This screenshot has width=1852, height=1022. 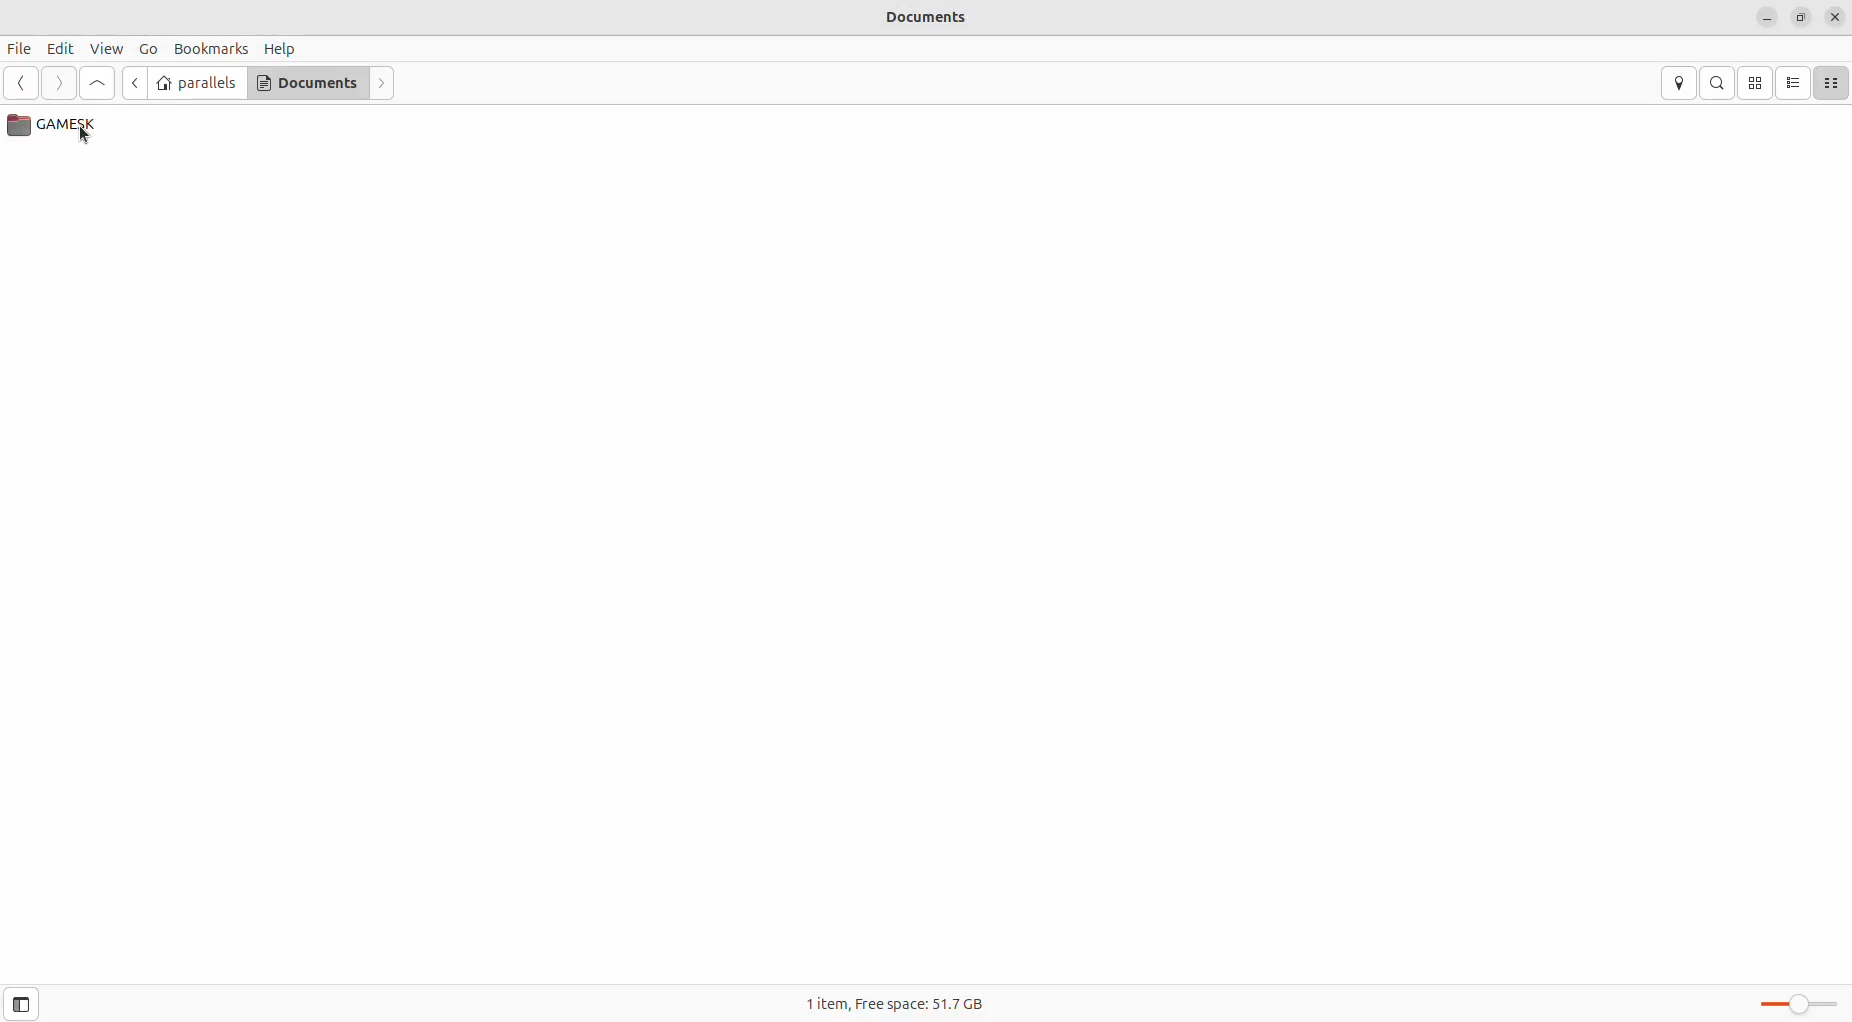 I want to click on toggle sidebar, so click(x=29, y=998).